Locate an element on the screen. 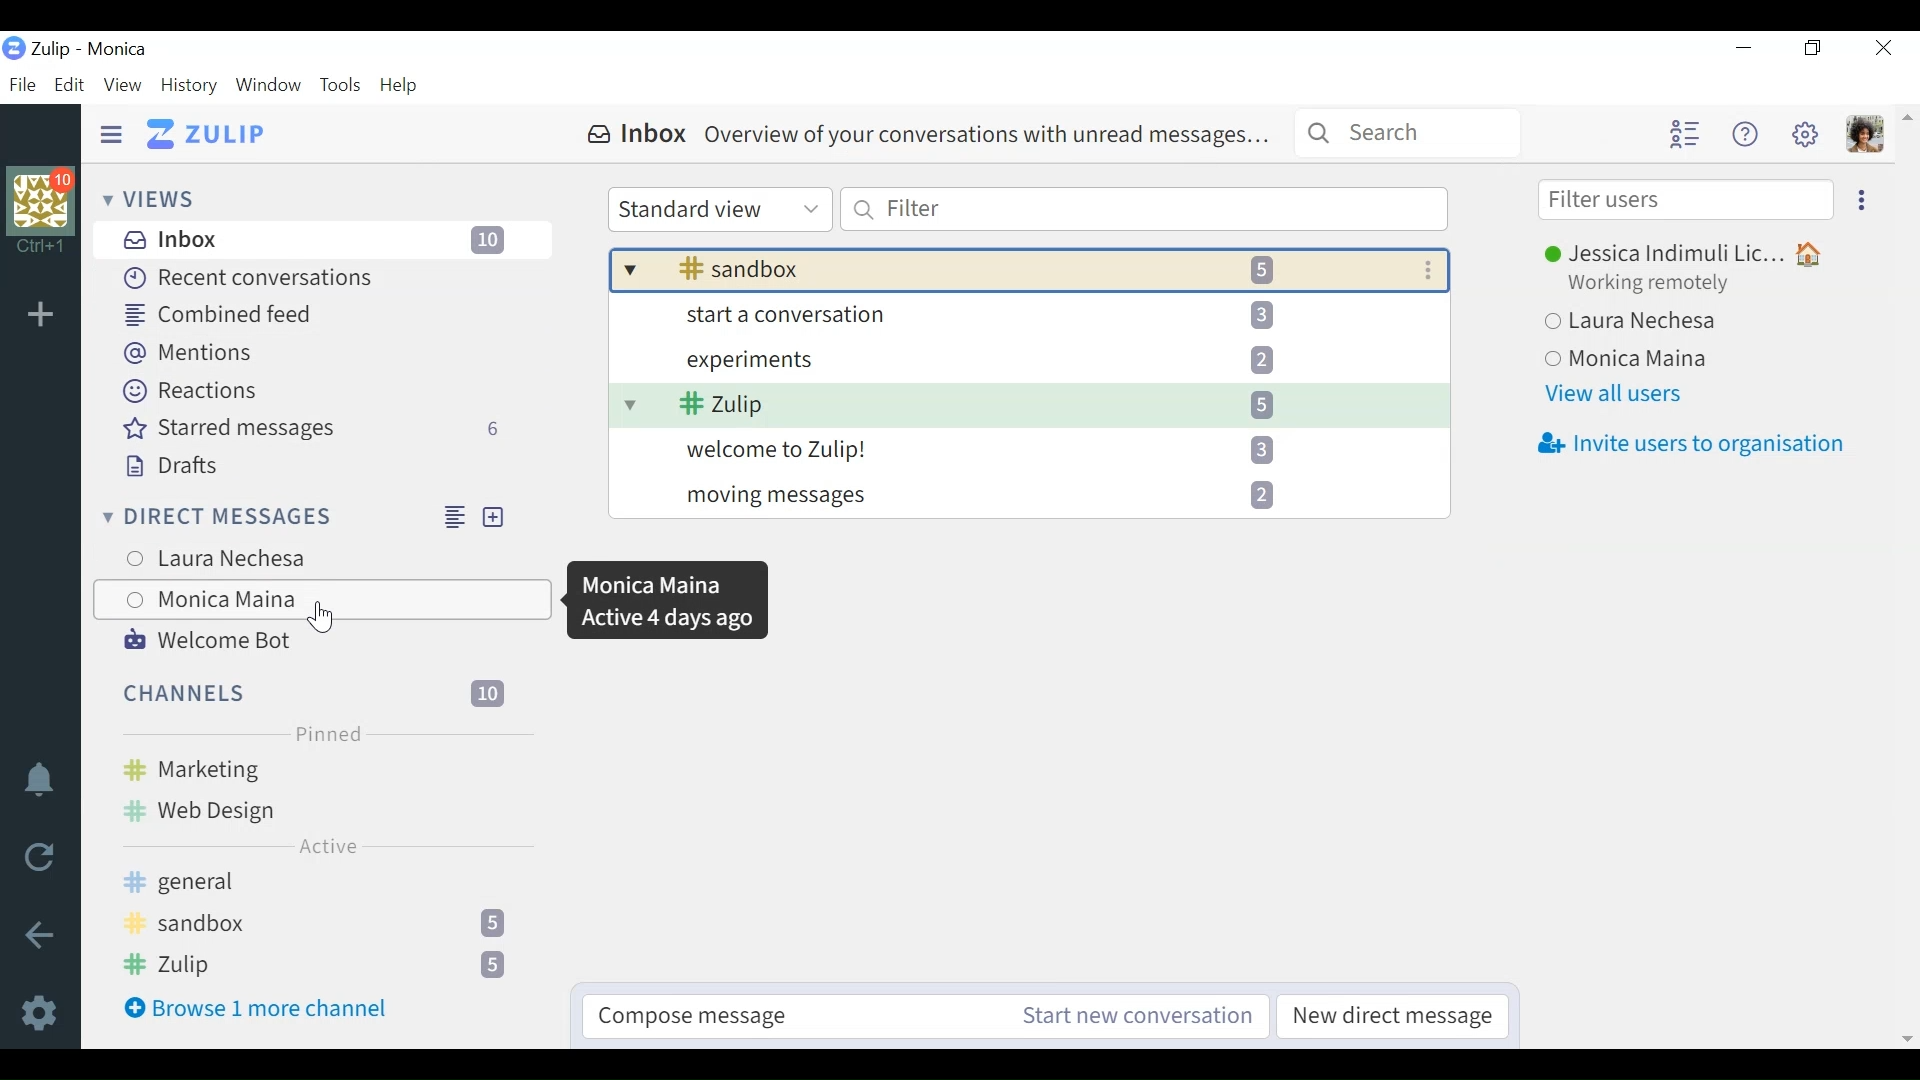 The height and width of the screenshot is (1080, 1920). Monica Maina Active 4 days ago is located at coordinates (670, 602).